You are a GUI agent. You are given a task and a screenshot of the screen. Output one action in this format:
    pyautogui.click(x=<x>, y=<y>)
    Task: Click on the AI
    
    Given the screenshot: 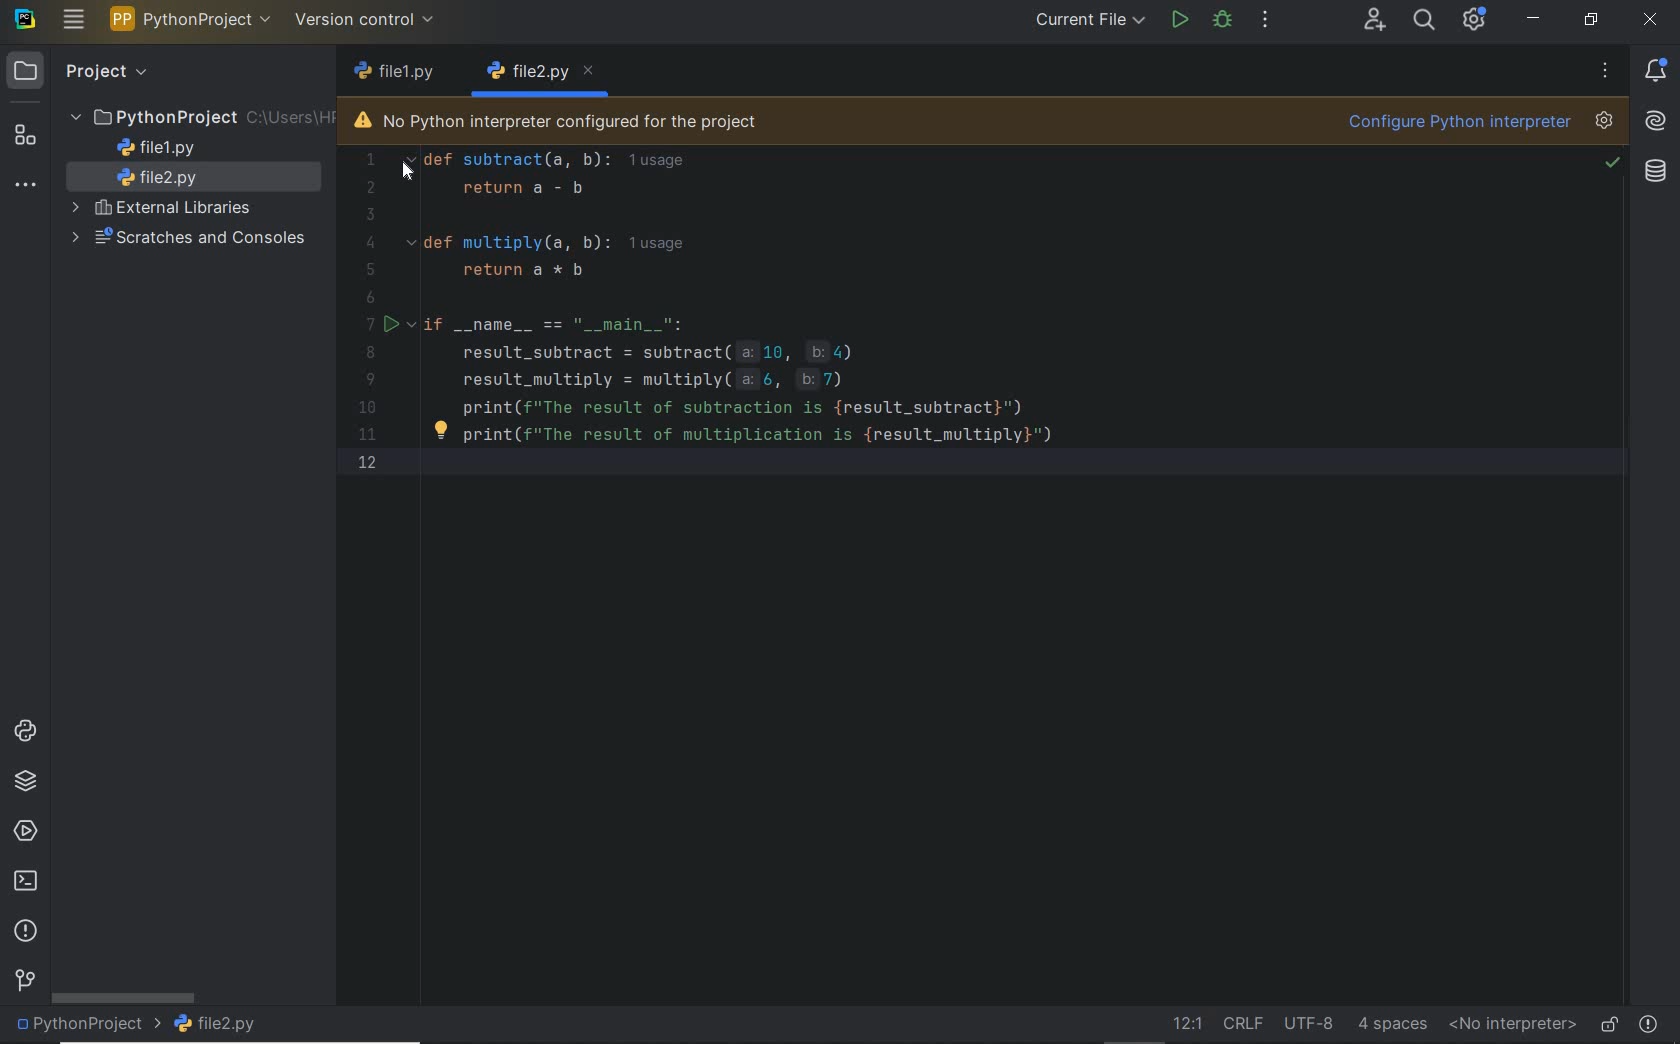 What is the action you would take?
    pyautogui.click(x=1656, y=123)
    